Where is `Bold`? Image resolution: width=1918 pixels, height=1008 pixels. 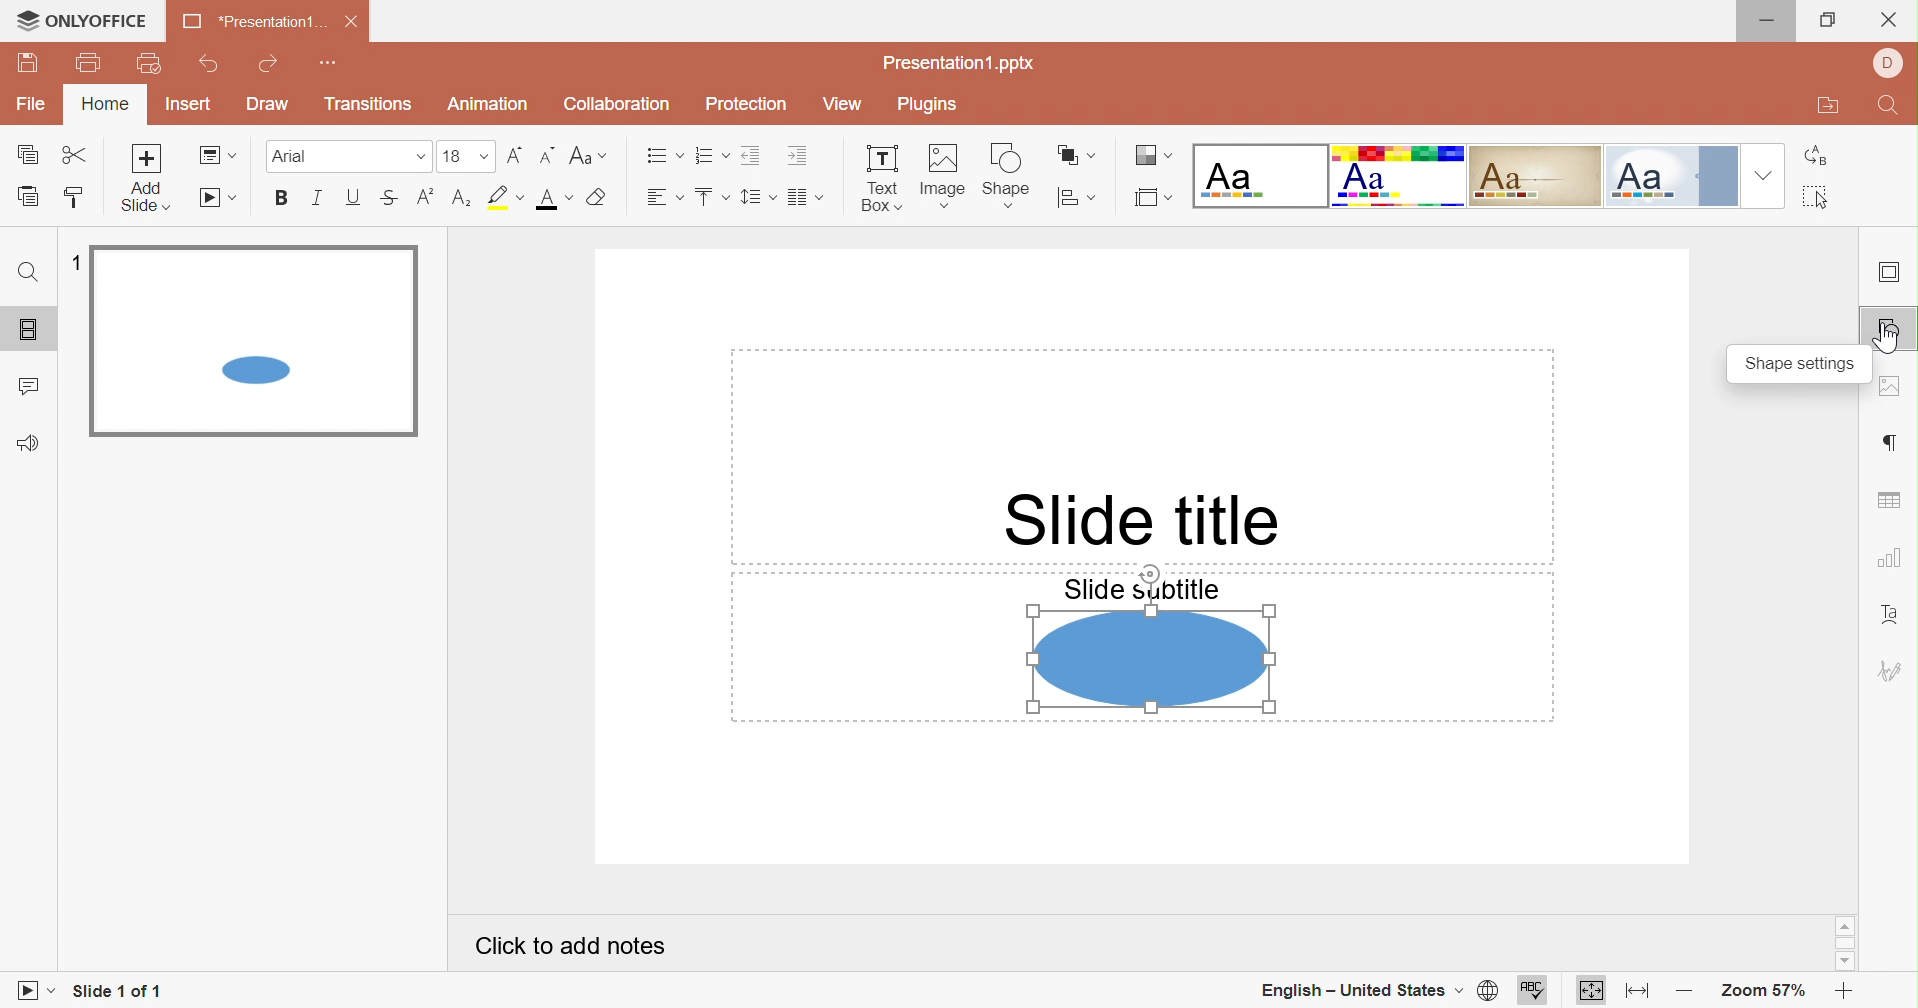
Bold is located at coordinates (284, 199).